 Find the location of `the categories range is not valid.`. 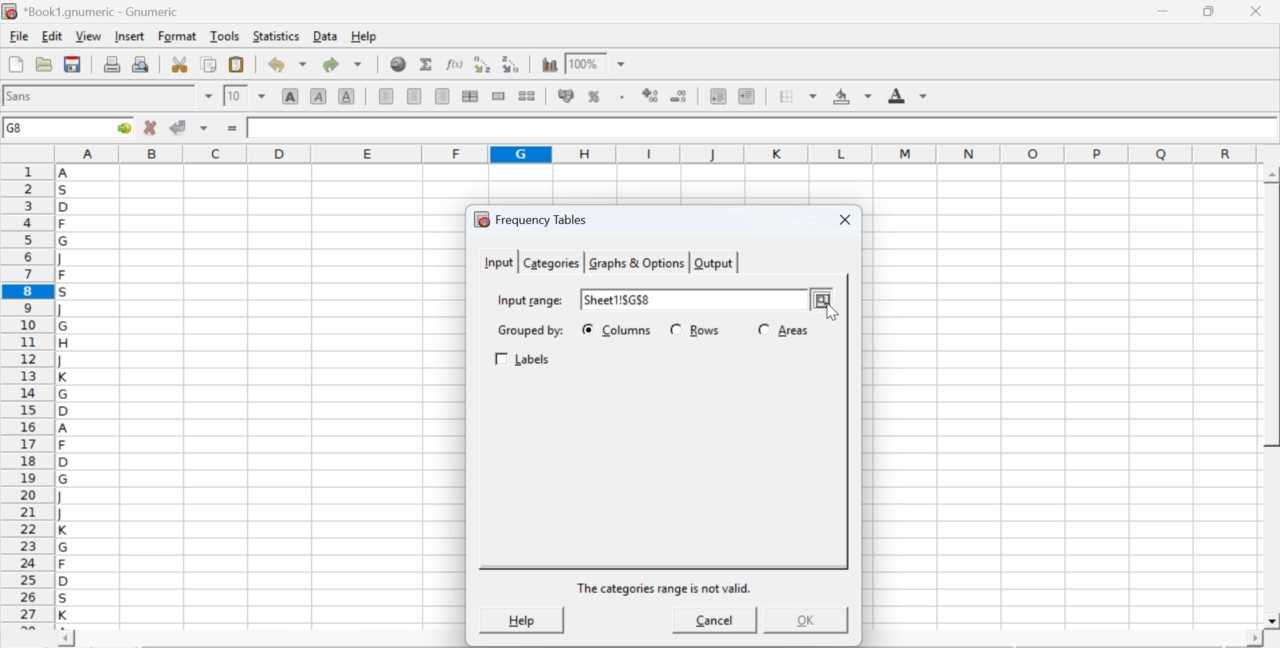

the categories range is not valid. is located at coordinates (666, 588).